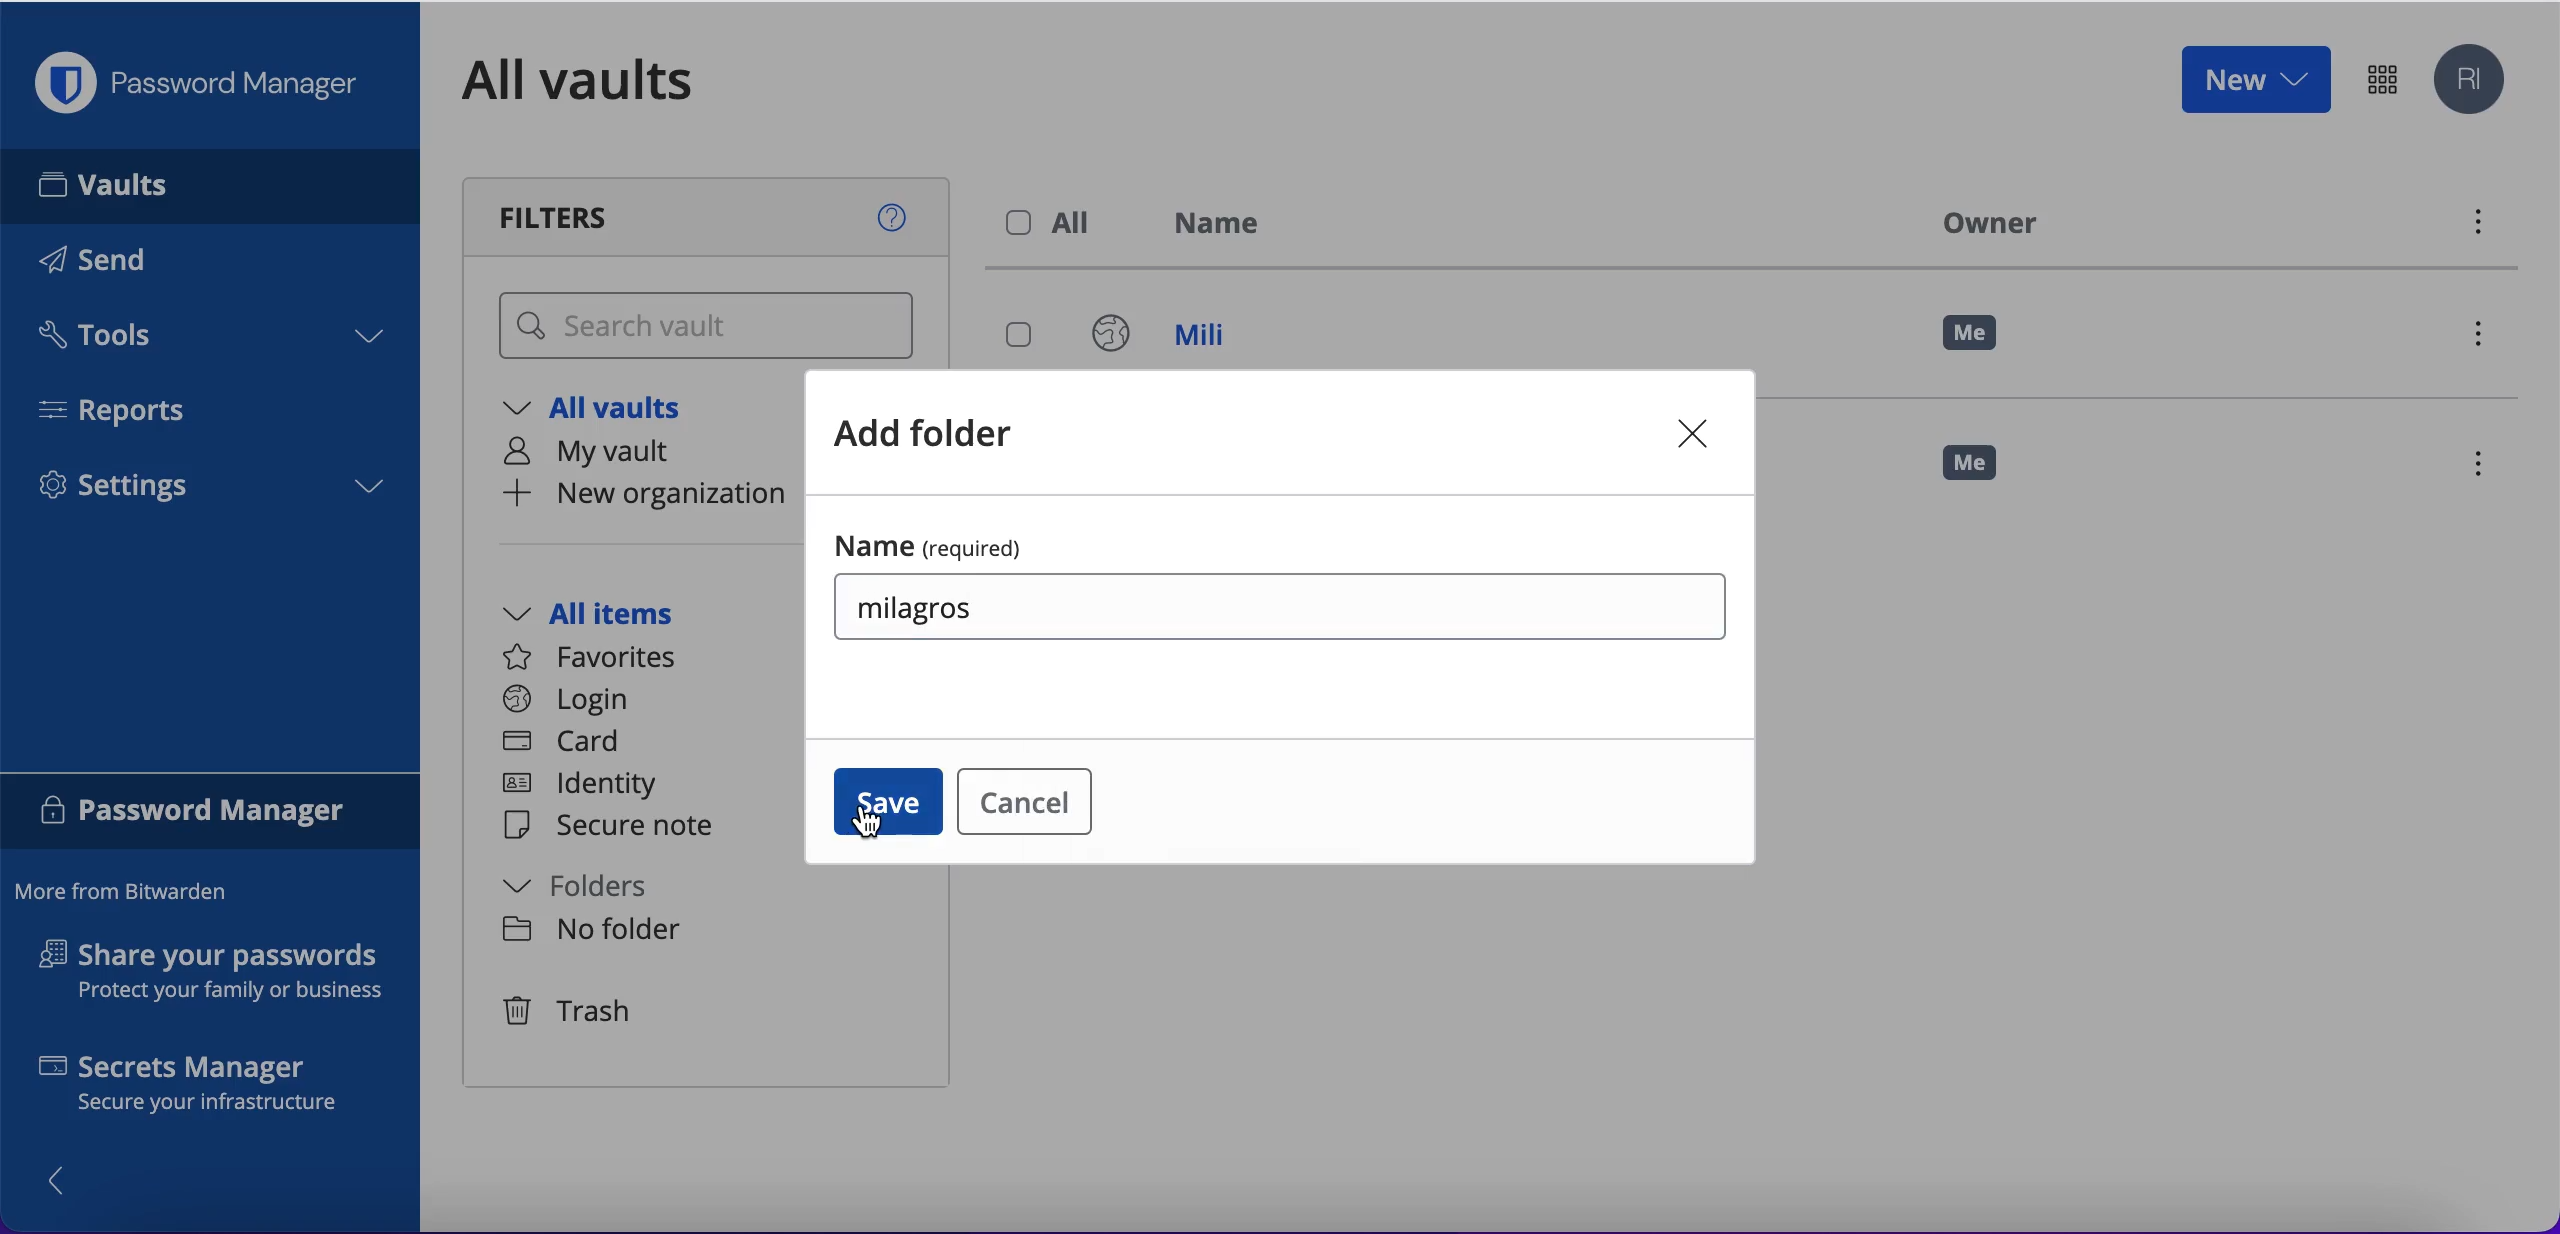 The image size is (2560, 1234). Describe the element at coordinates (222, 975) in the screenshot. I see `share your passwords protect your family or business` at that location.